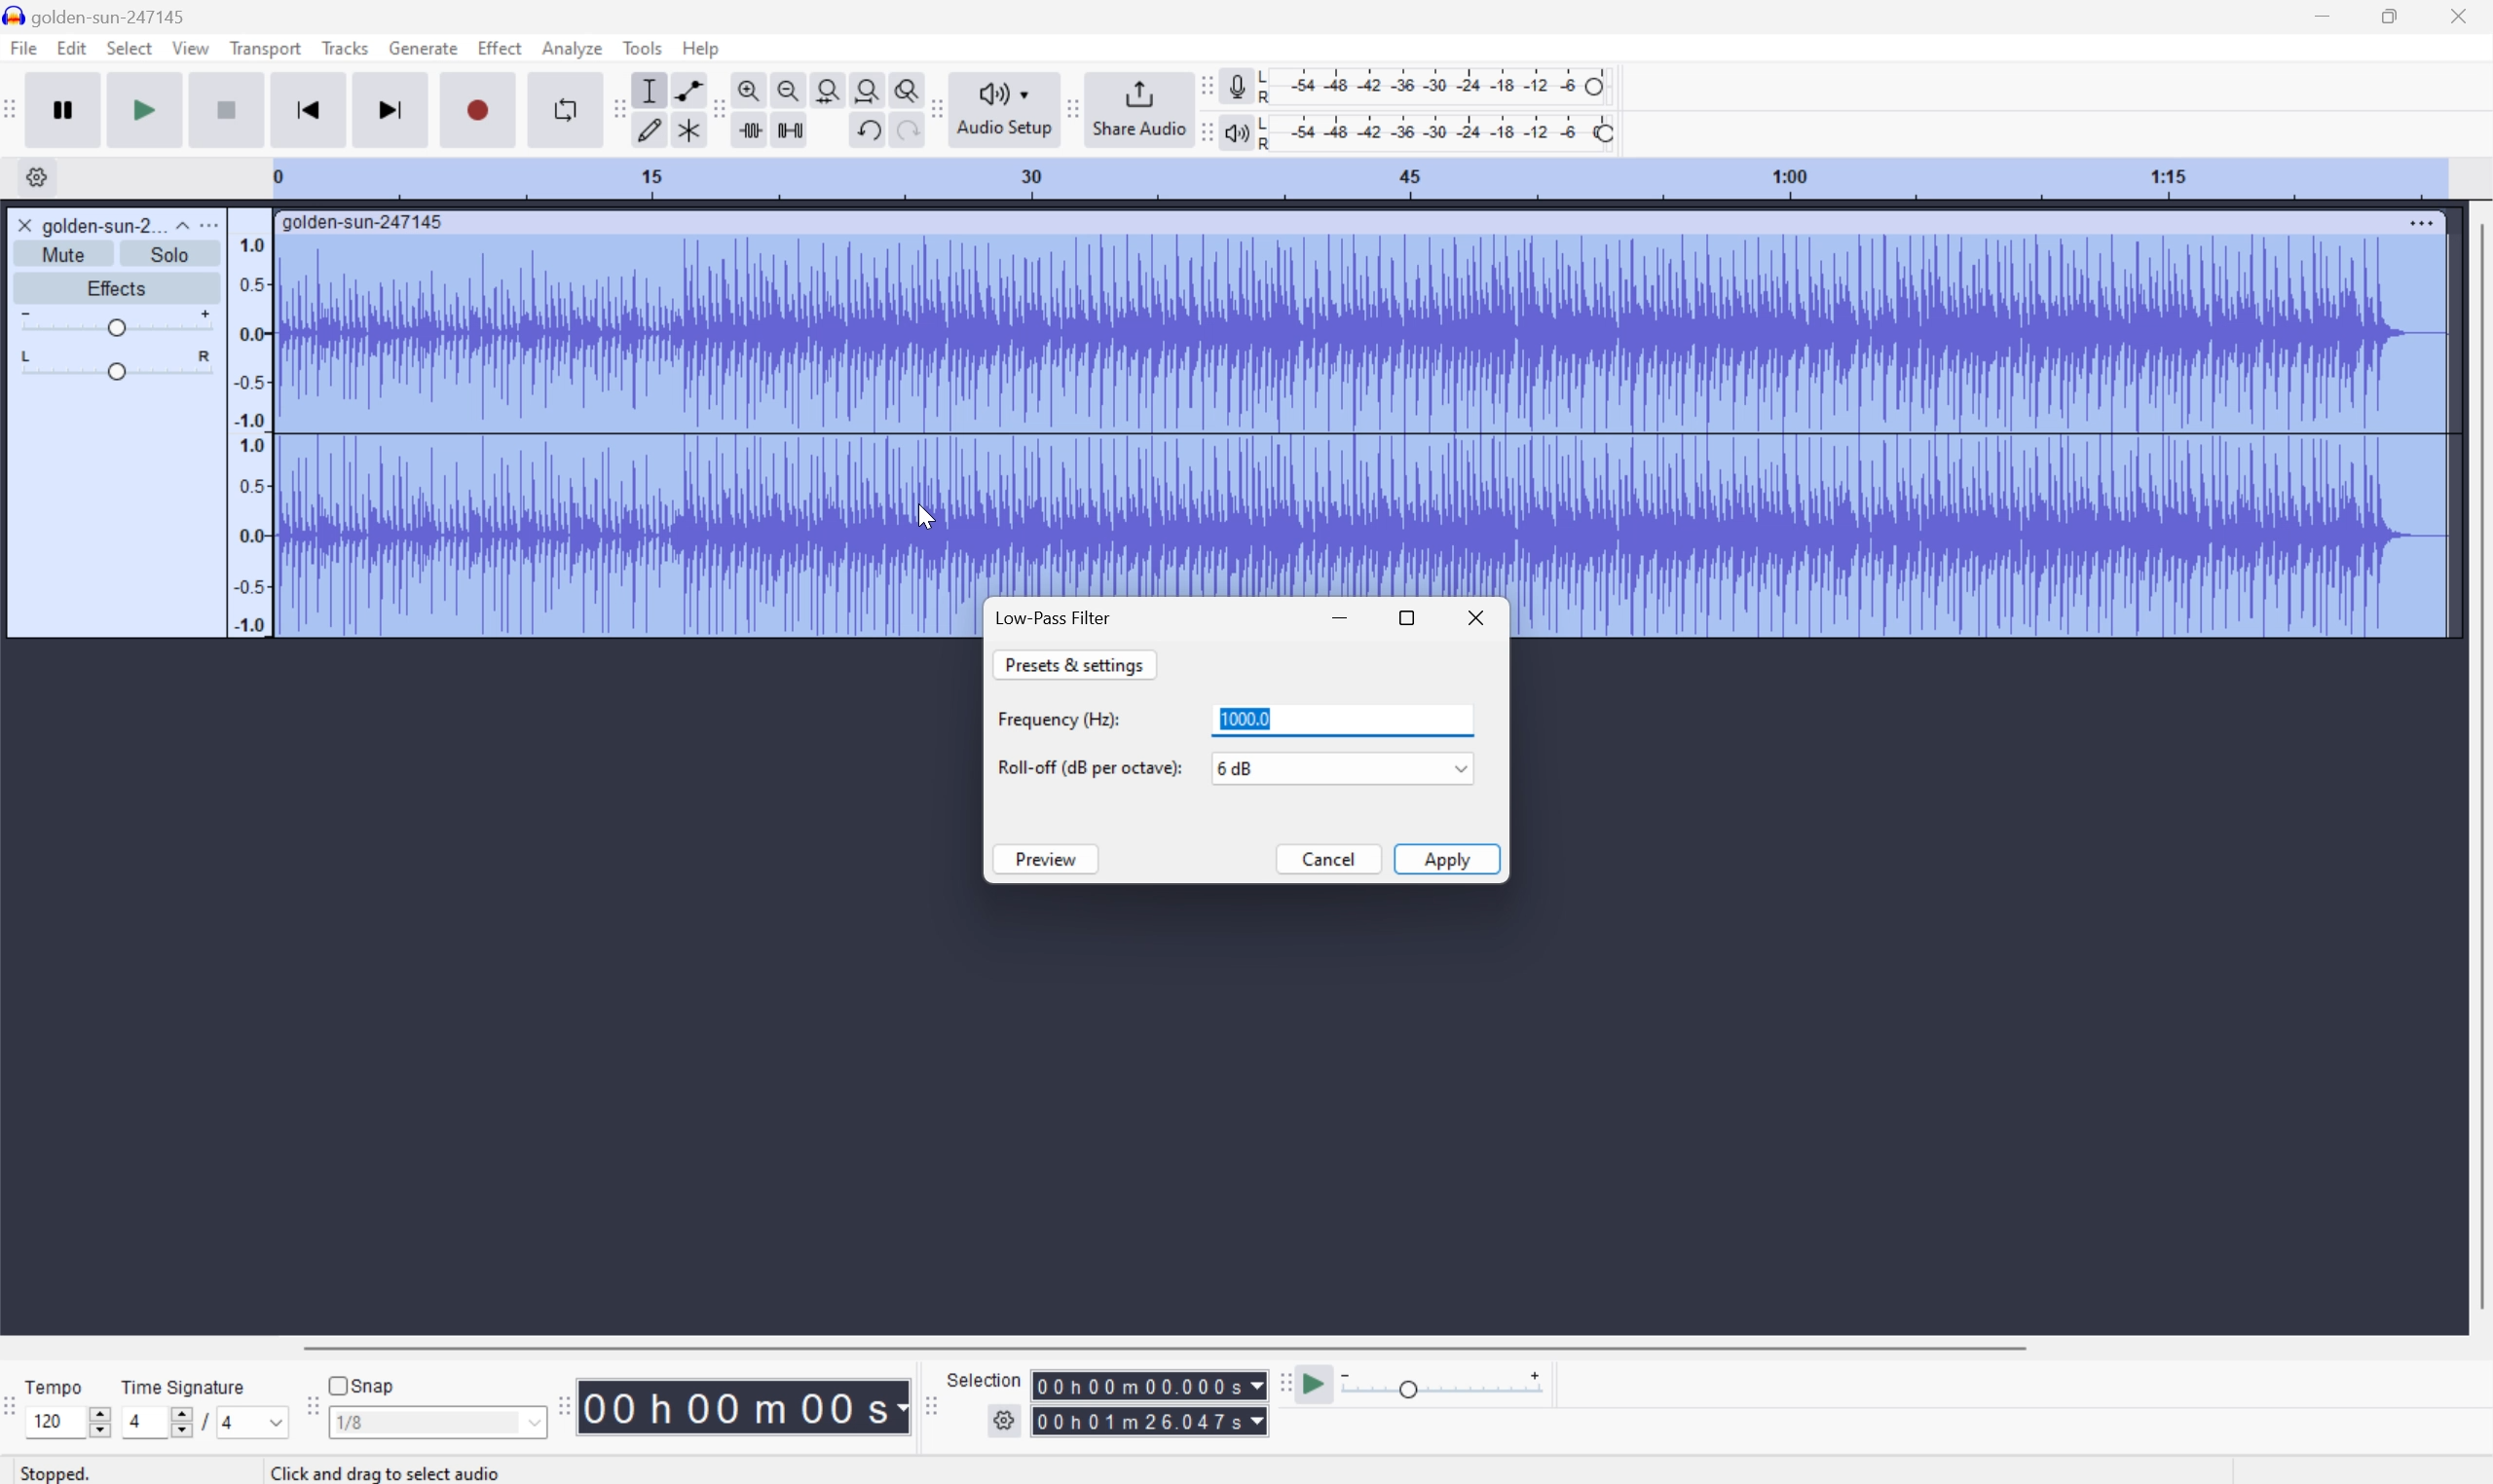 The height and width of the screenshot is (1484, 2493). I want to click on Pause, so click(70, 109).